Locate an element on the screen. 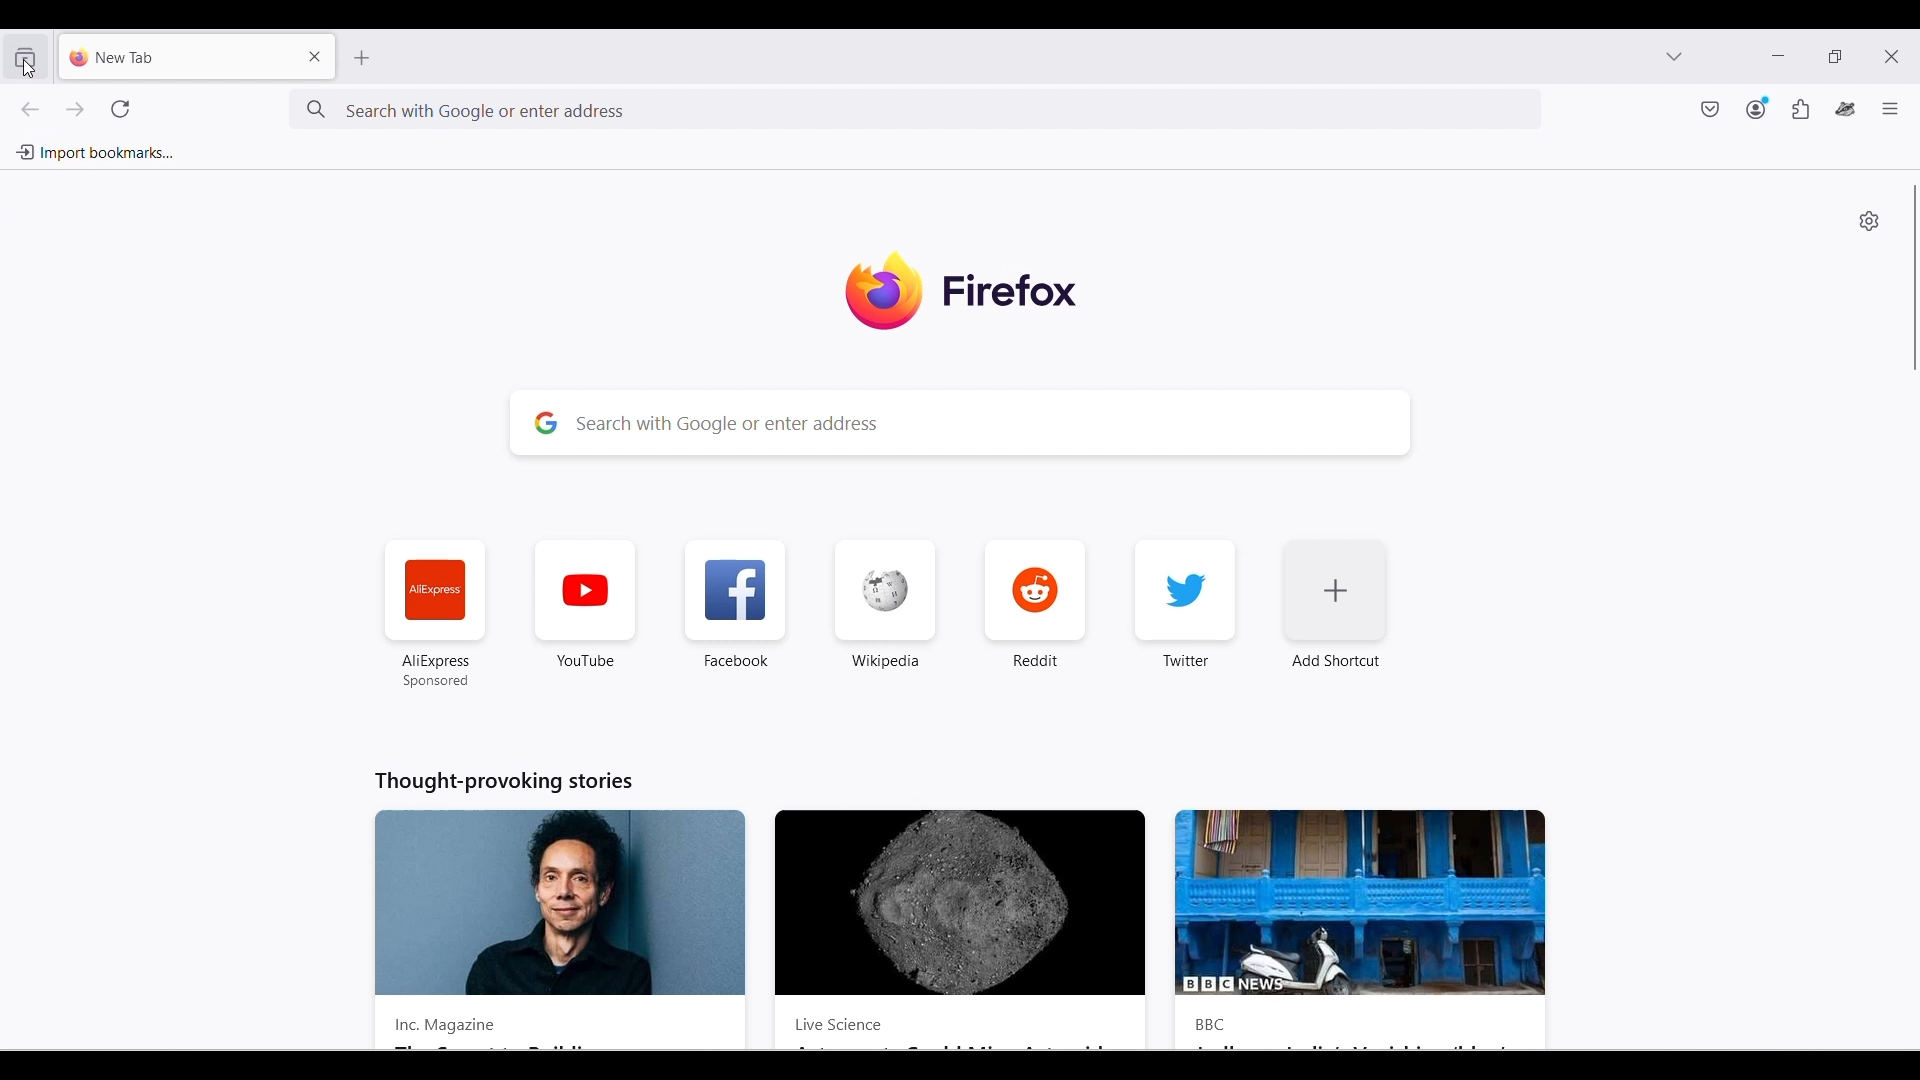 The width and height of the screenshot is (1920, 1080). Add shortcut is located at coordinates (1335, 603).